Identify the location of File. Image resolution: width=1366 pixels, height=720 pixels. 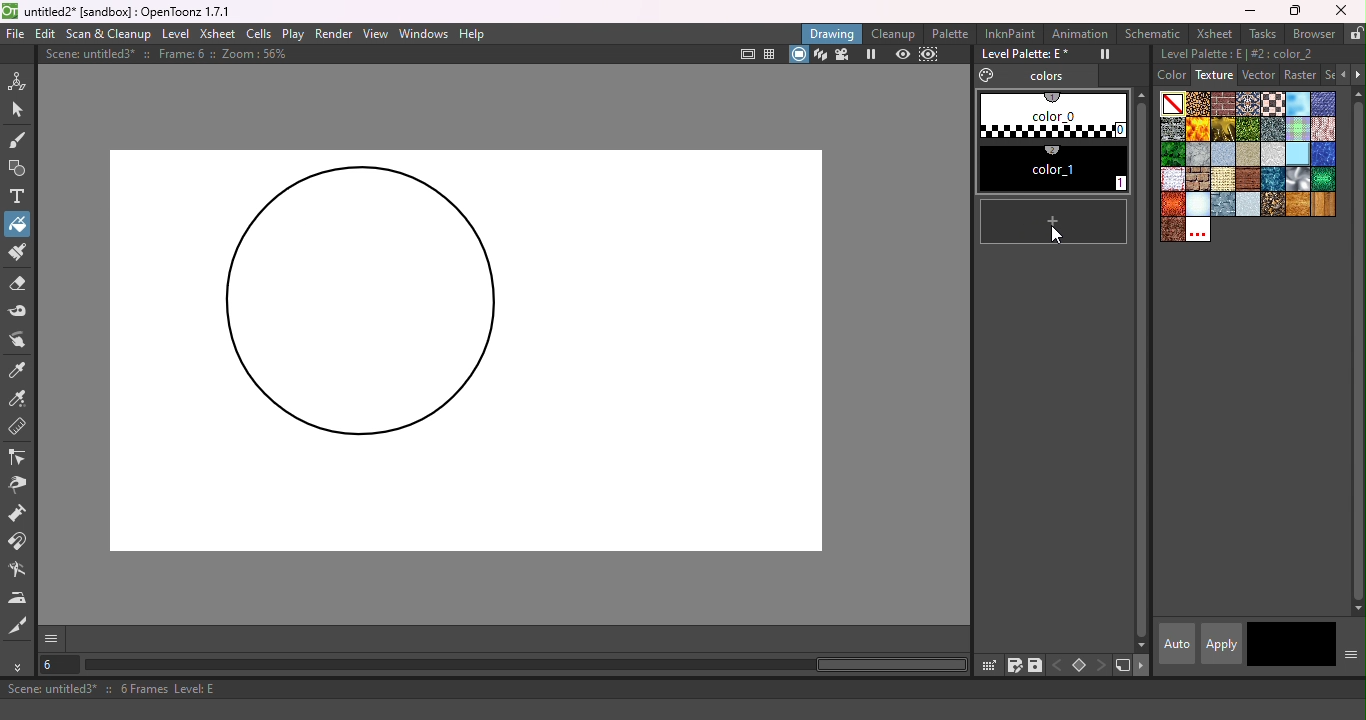
(16, 35).